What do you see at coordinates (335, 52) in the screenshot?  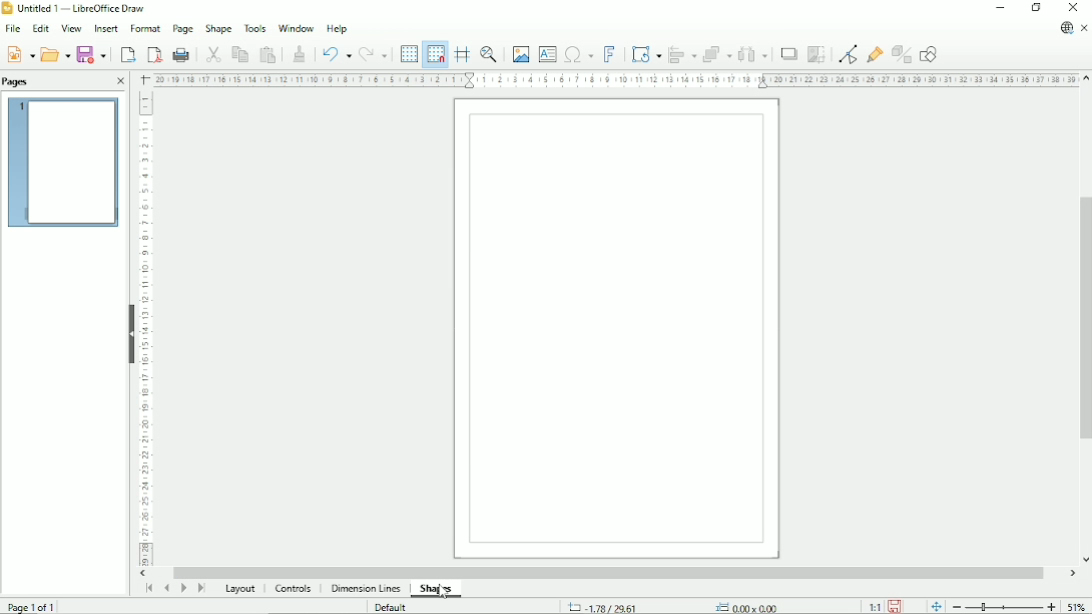 I see `Undo` at bounding box center [335, 52].